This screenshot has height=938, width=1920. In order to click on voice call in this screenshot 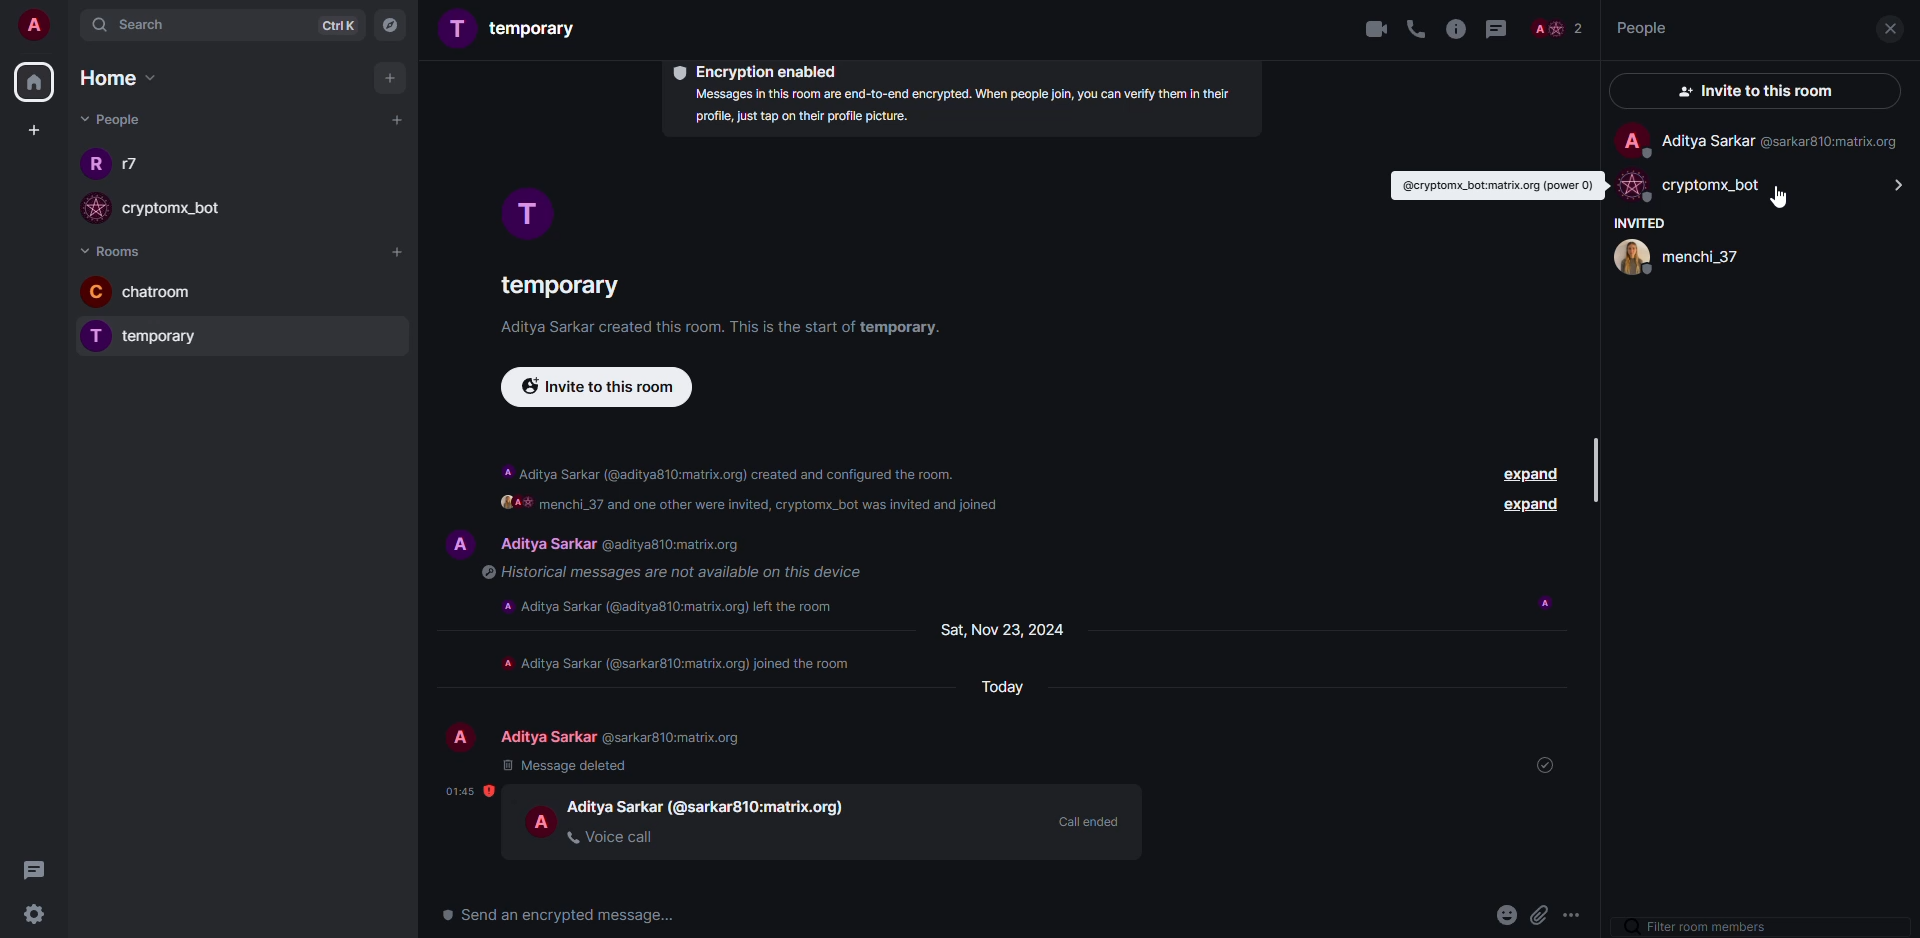, I will do `click(613, 836)`.